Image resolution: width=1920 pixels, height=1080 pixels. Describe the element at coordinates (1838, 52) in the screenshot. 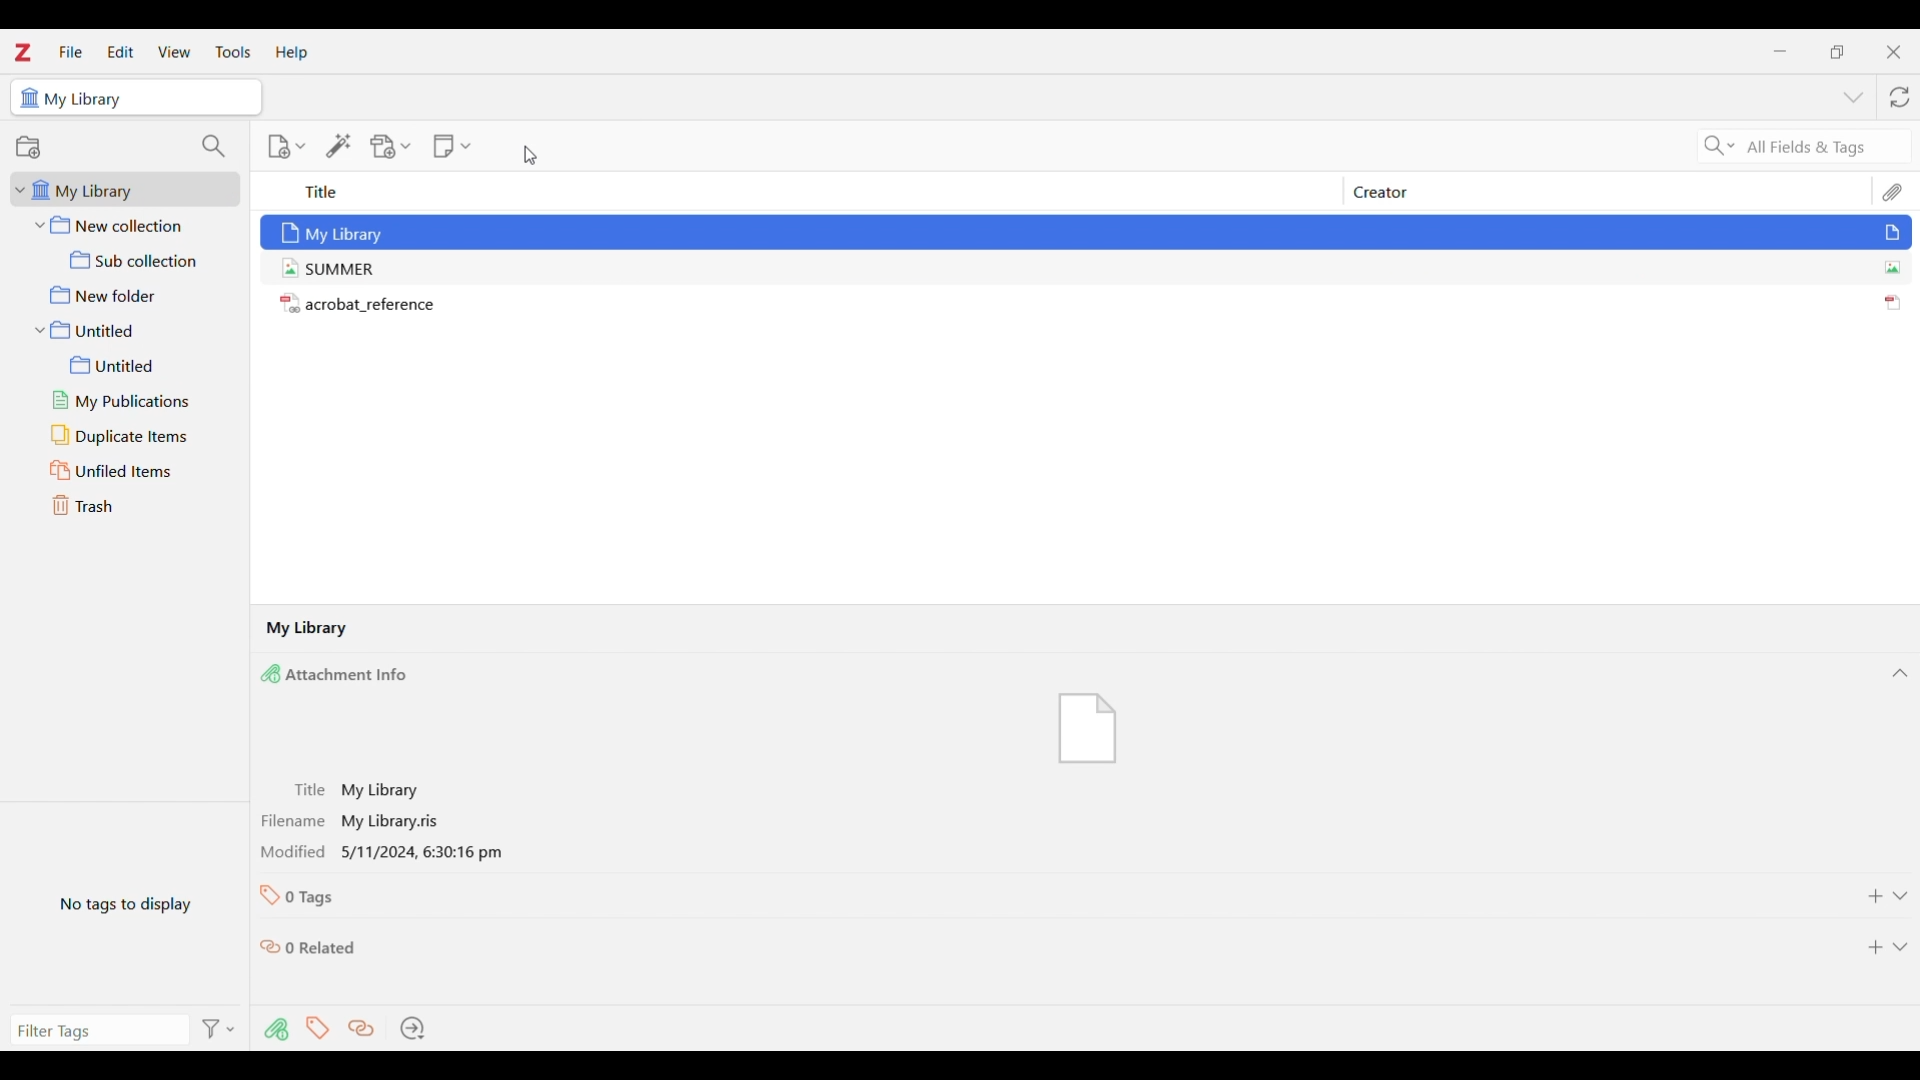

I see `Show interface in a smaller tab` at that location.